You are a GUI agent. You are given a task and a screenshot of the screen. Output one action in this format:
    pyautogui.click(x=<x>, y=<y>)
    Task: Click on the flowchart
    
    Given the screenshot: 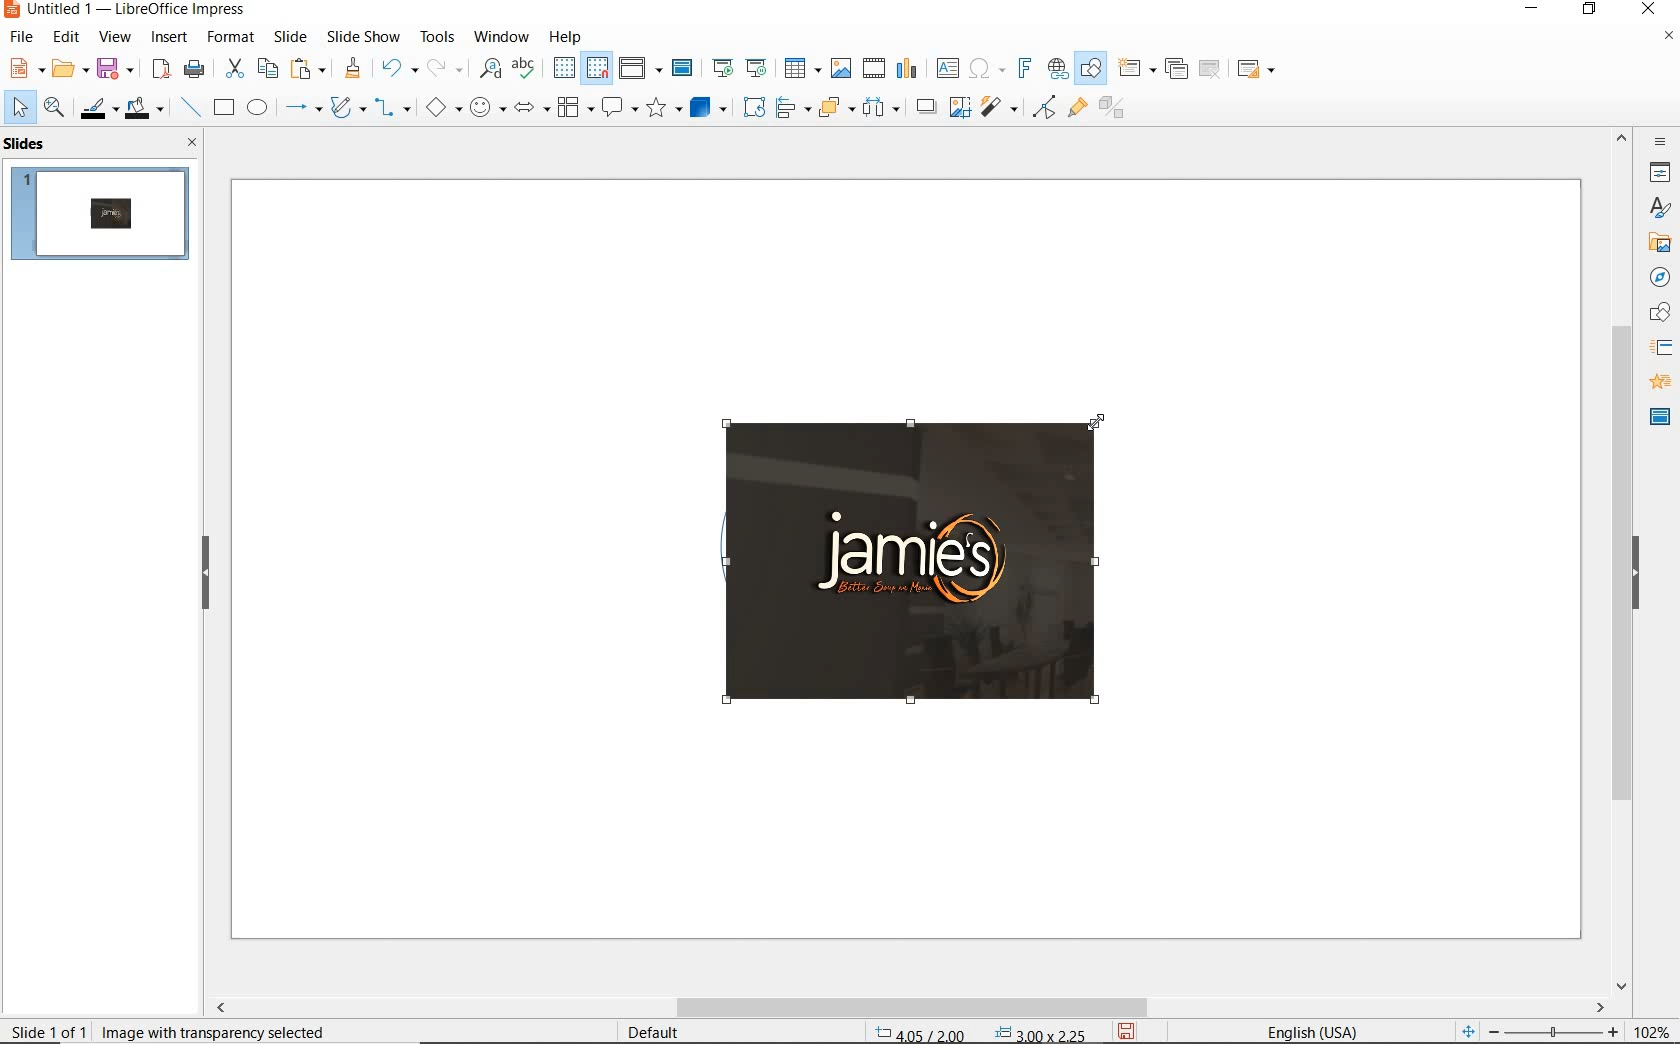 What is the action you would take?
    pyautogui.click(x=574, y=109)
    